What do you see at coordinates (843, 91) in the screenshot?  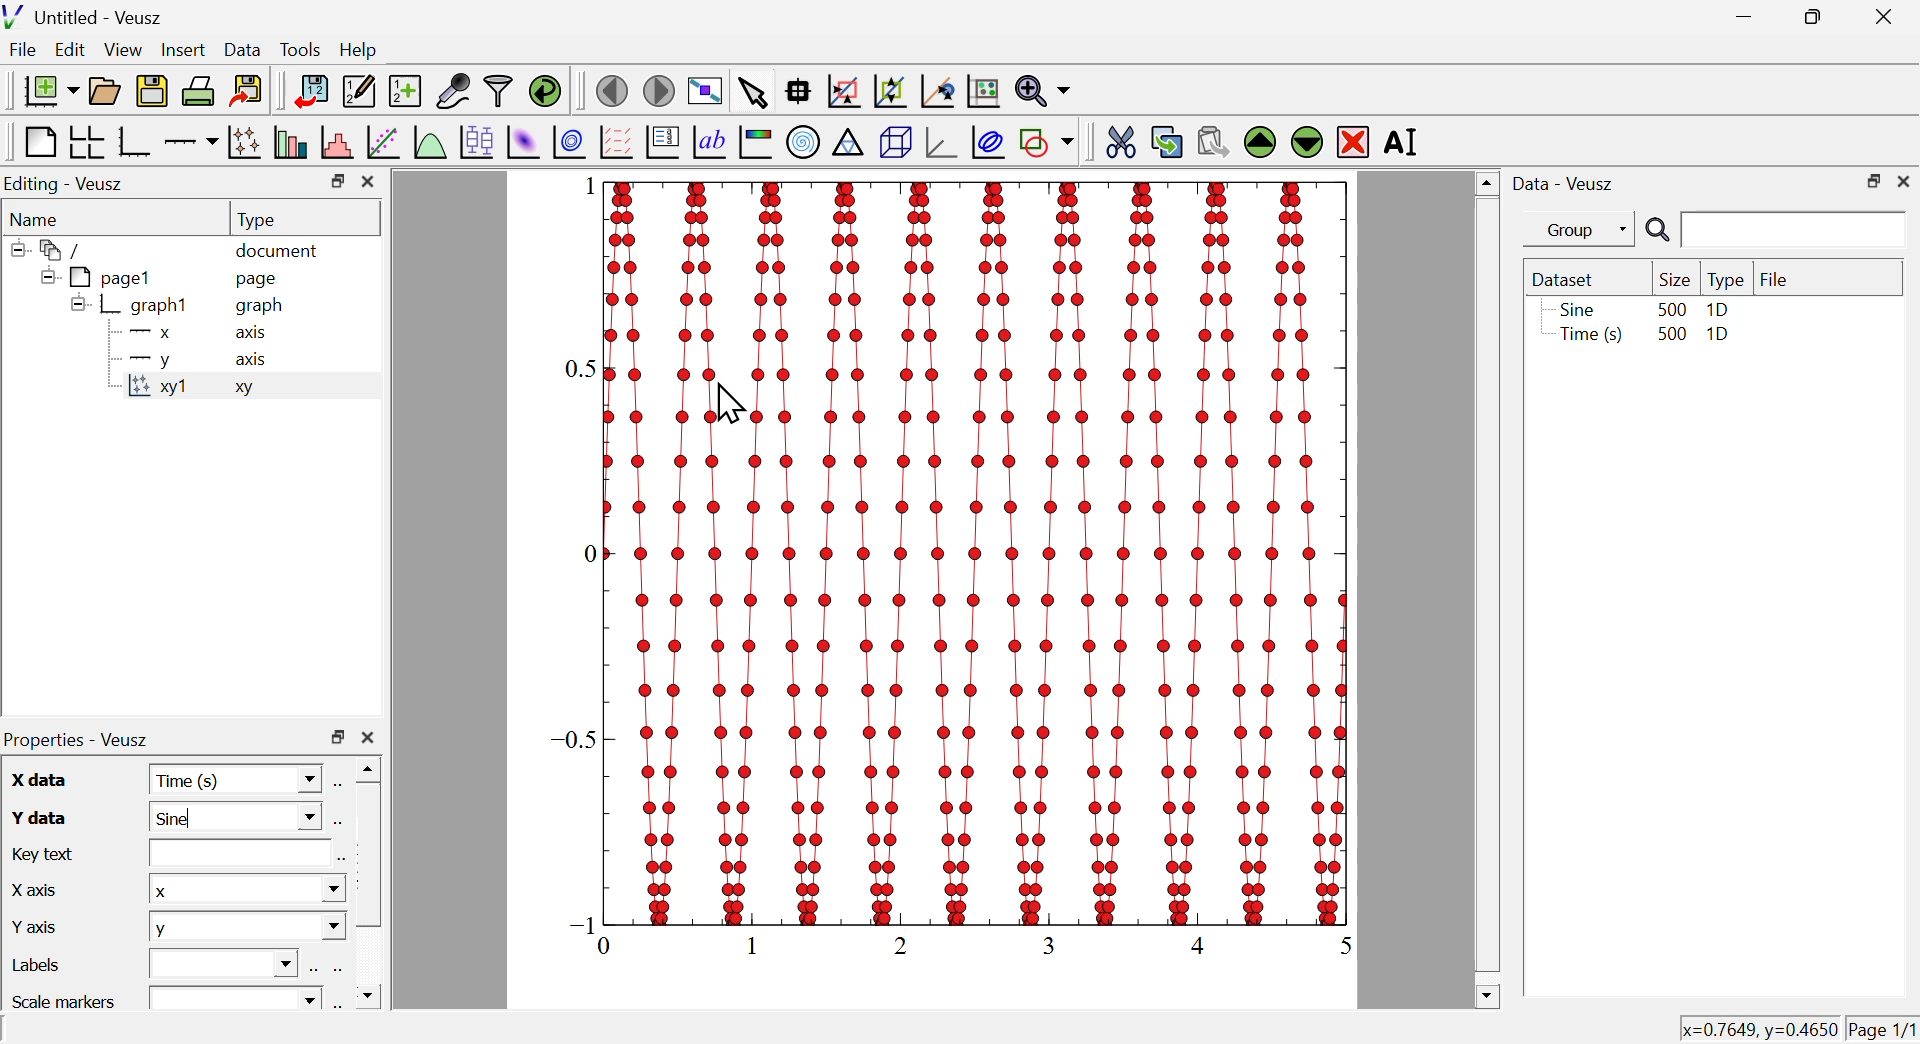 I see `draw a rectangle to zoom graph axes` at bounding box center [843, 91].